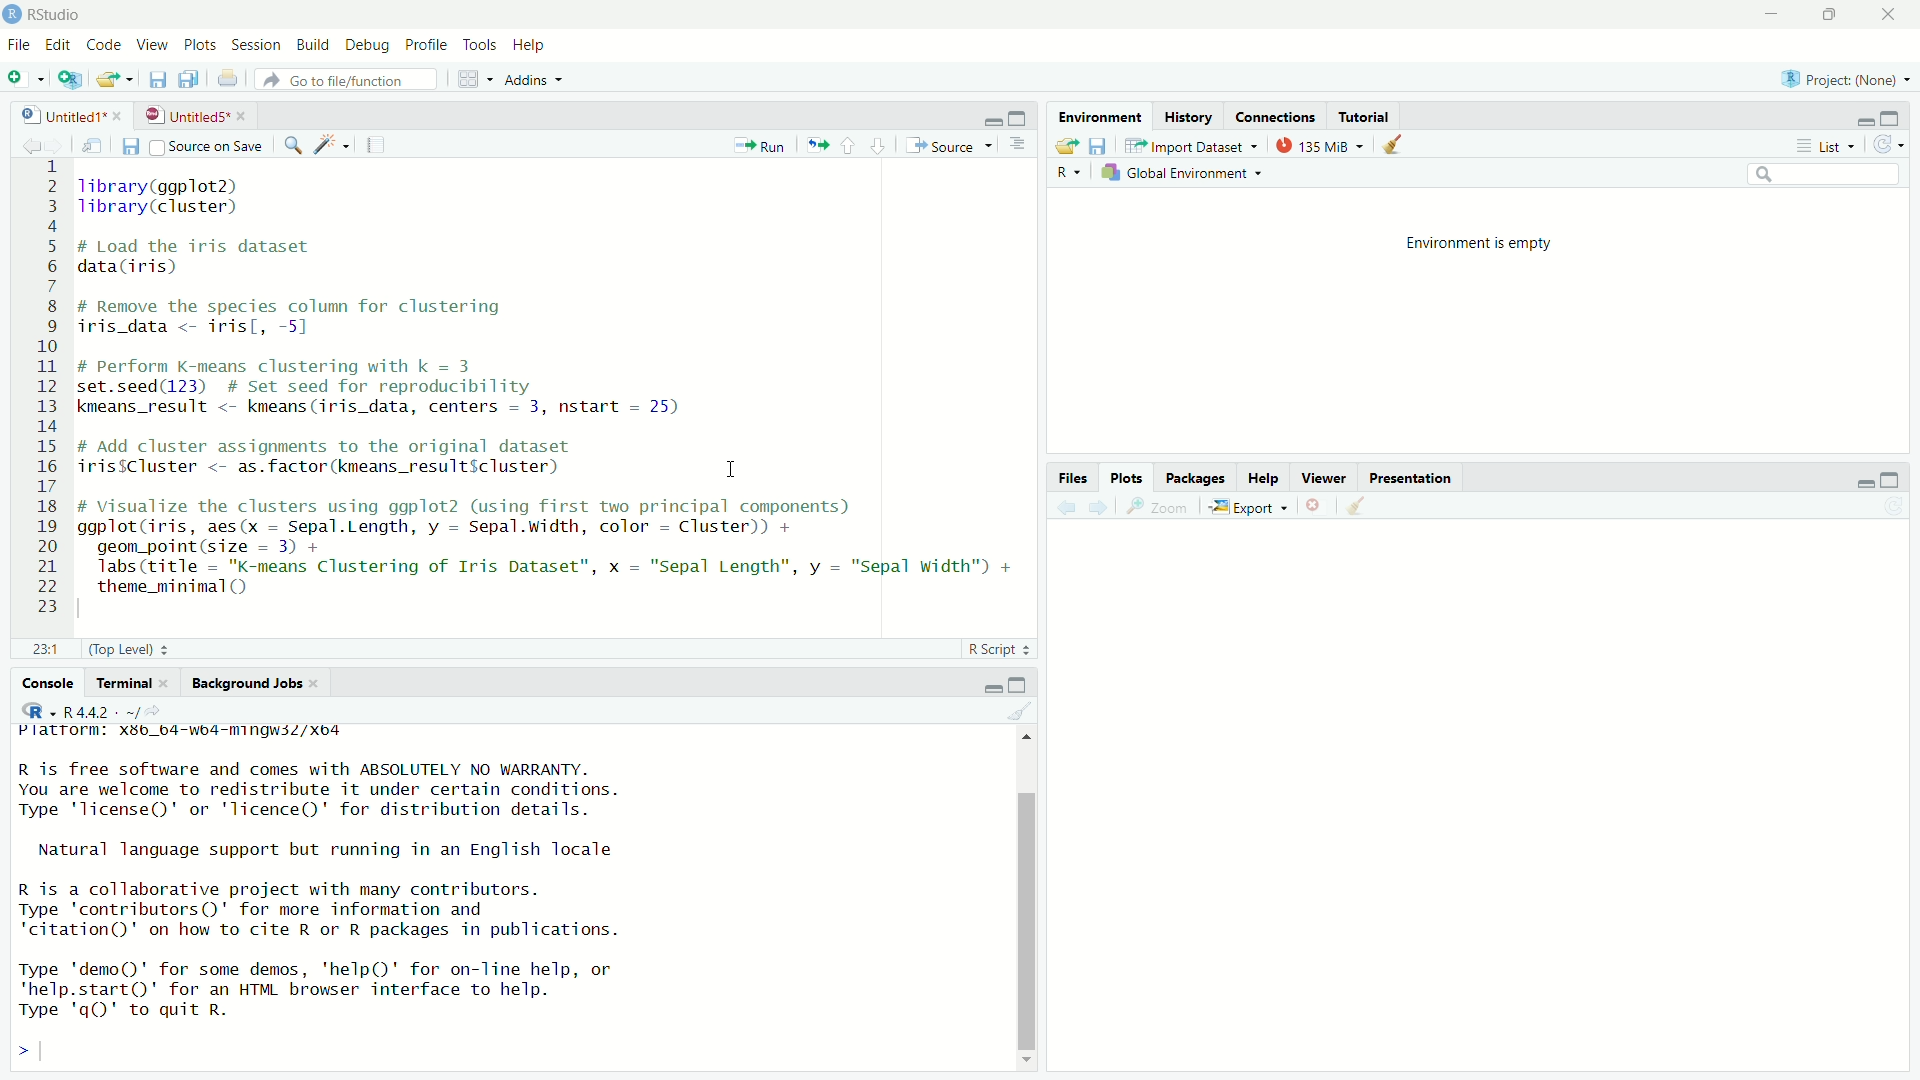 The image size is (1920, 1080). I want to click on maximize, so click(1021, 681).